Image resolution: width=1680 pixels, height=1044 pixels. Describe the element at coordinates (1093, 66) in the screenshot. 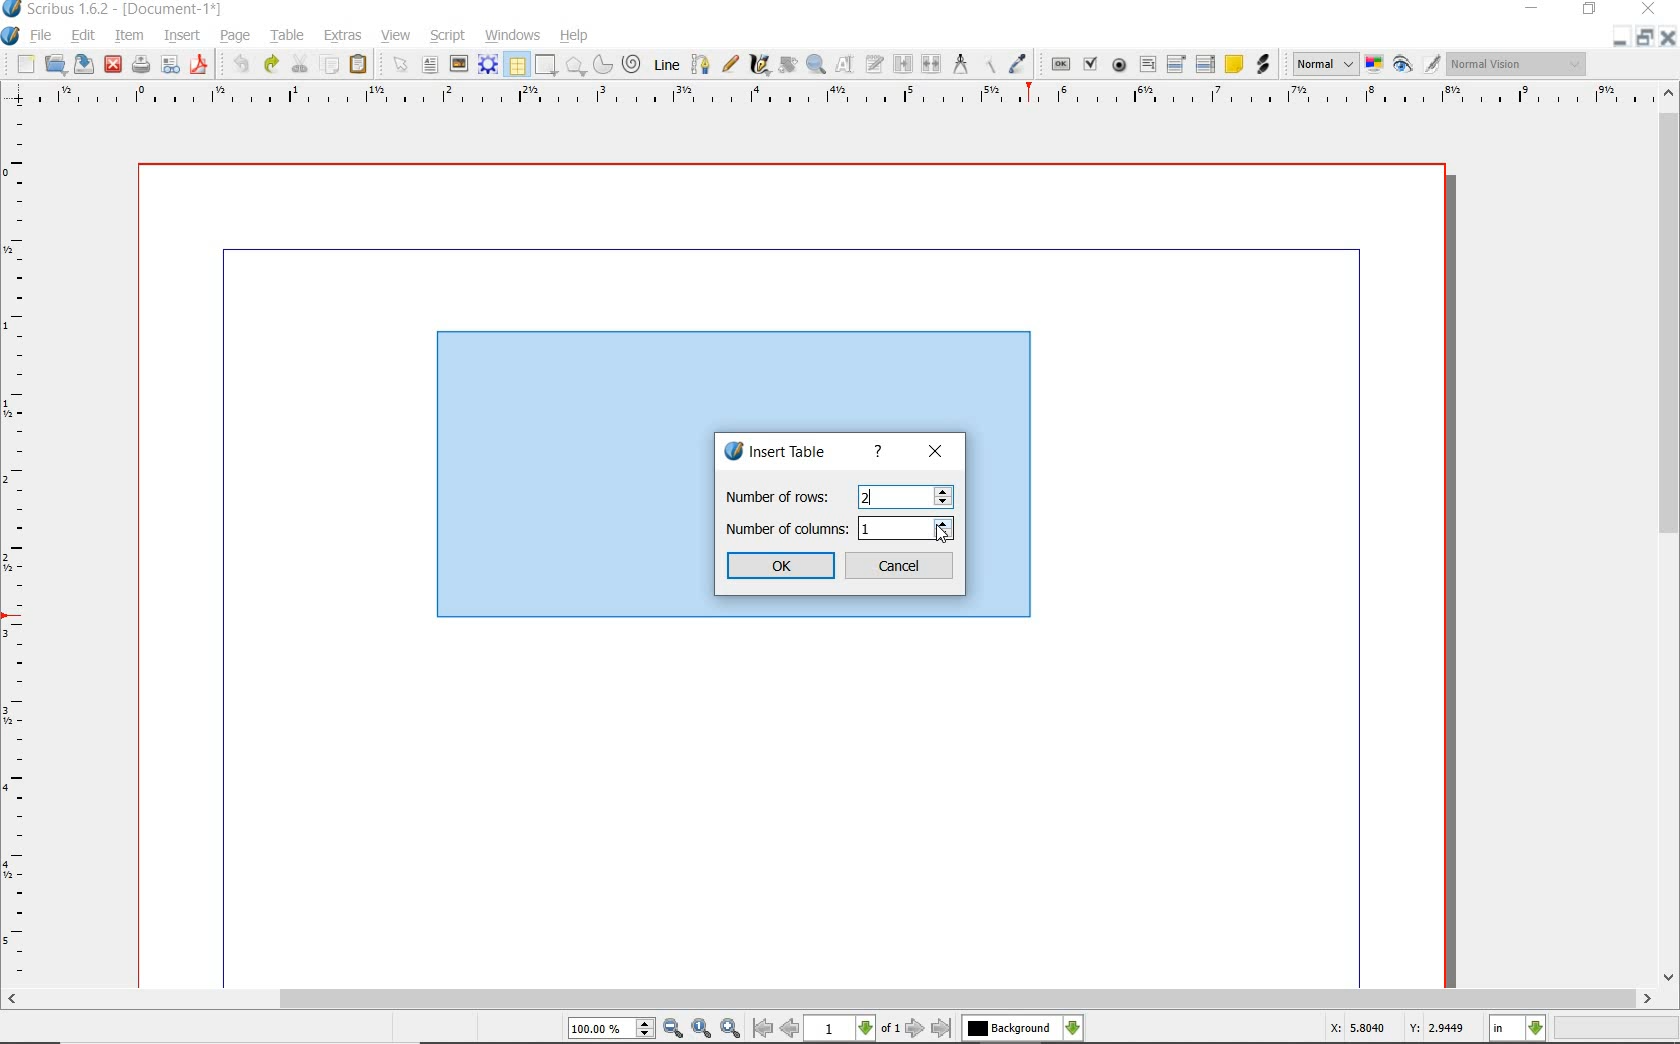

I see `pdf check box` at that location.